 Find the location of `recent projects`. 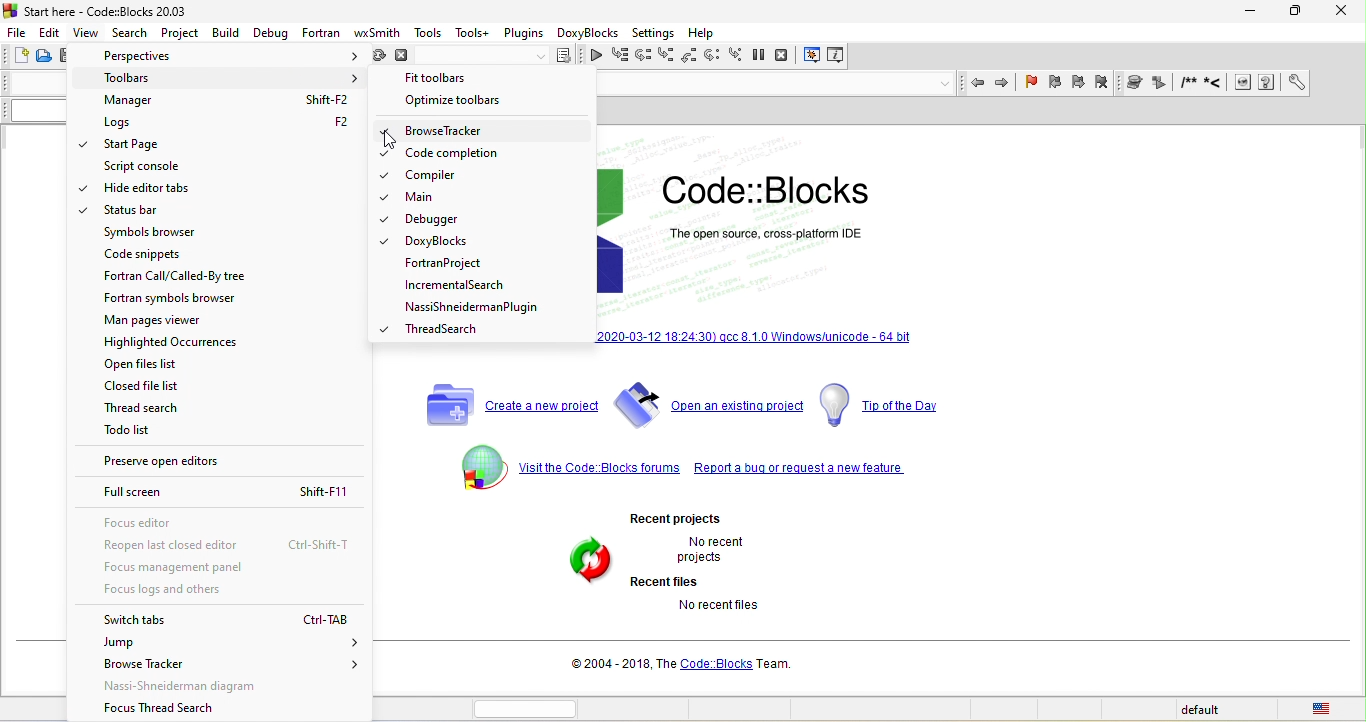

recent projects is located at coordinates (679, 518).